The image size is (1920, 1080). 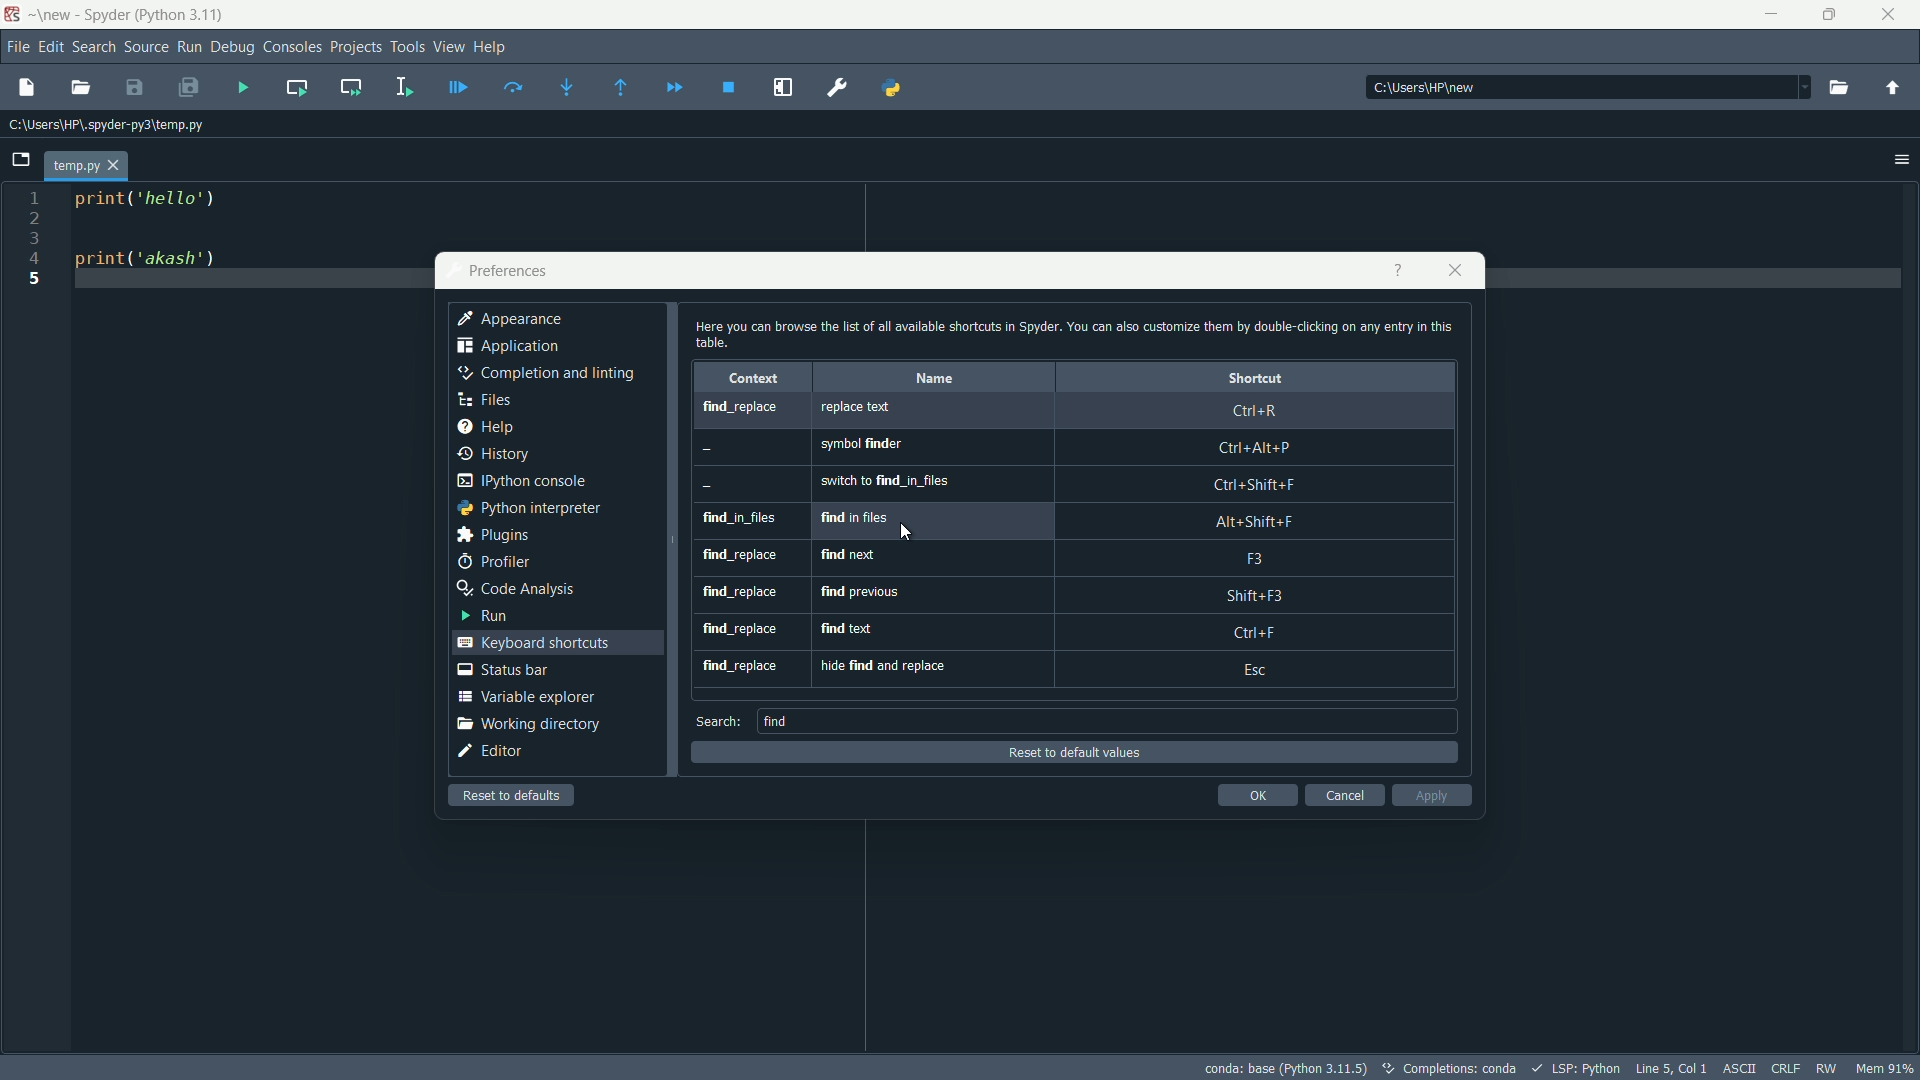 What do you see at coordinates (512, 320) in the screenshot?
I see `appearance ` at bounding box center [512, 320].